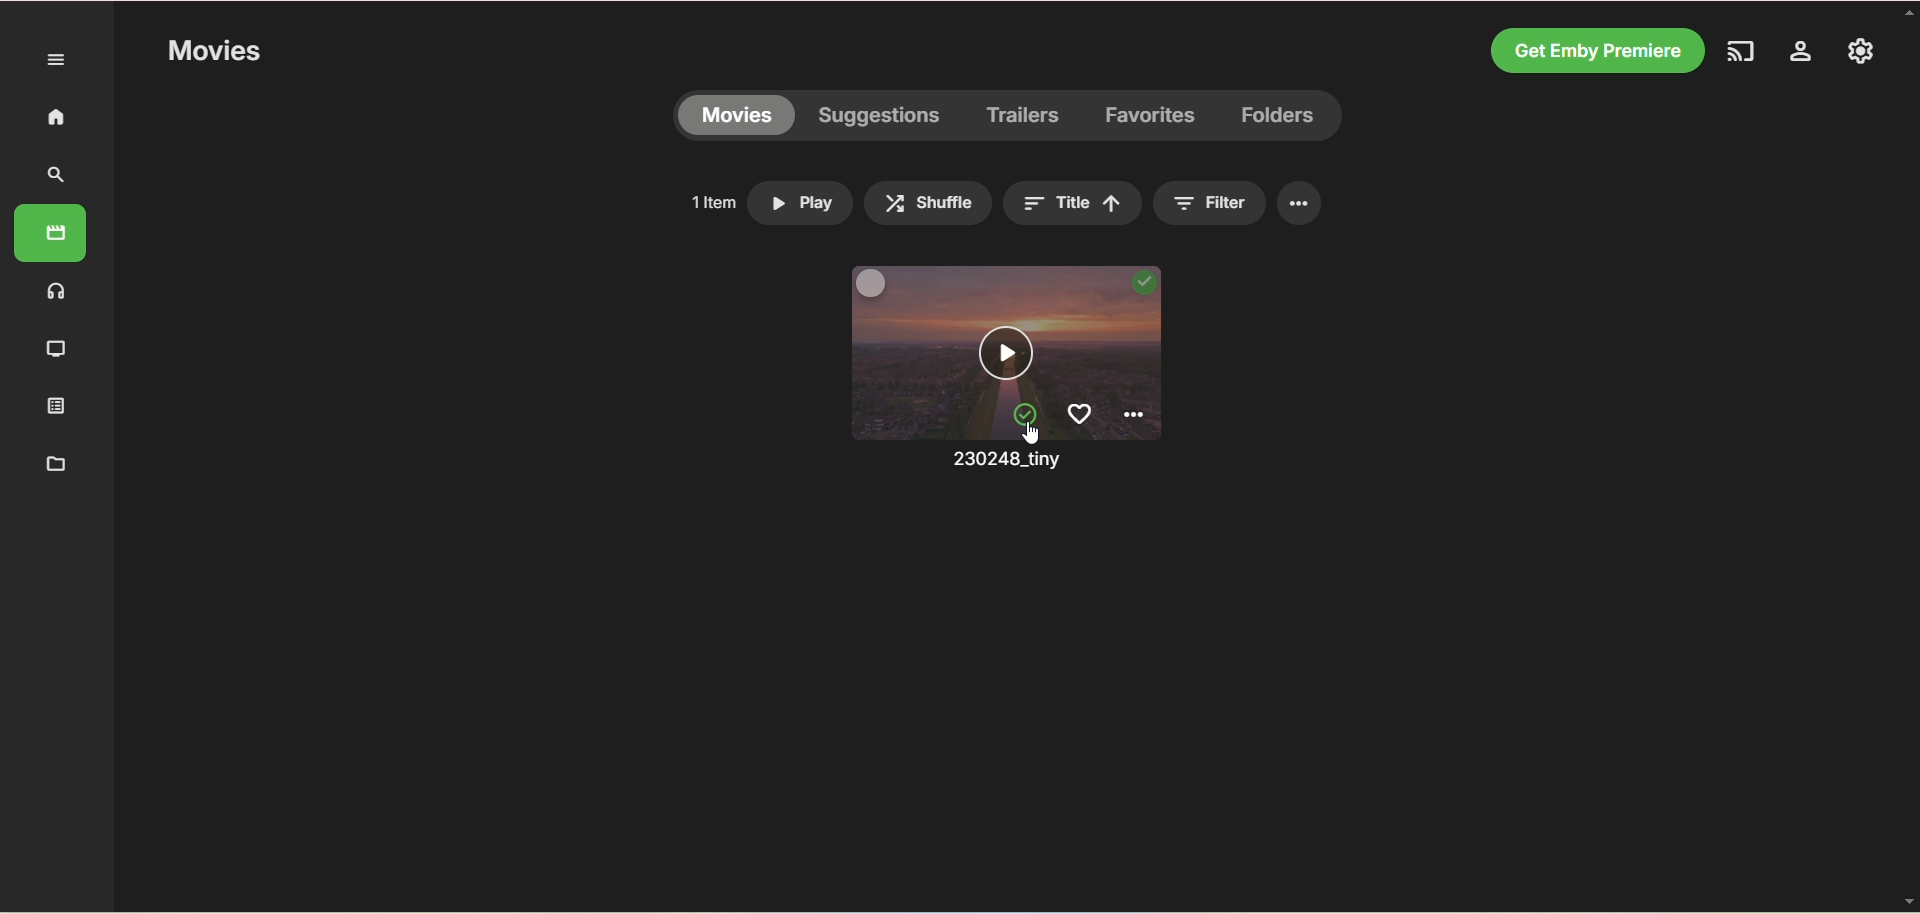  I want to click on cursor, so click(1034, 435).